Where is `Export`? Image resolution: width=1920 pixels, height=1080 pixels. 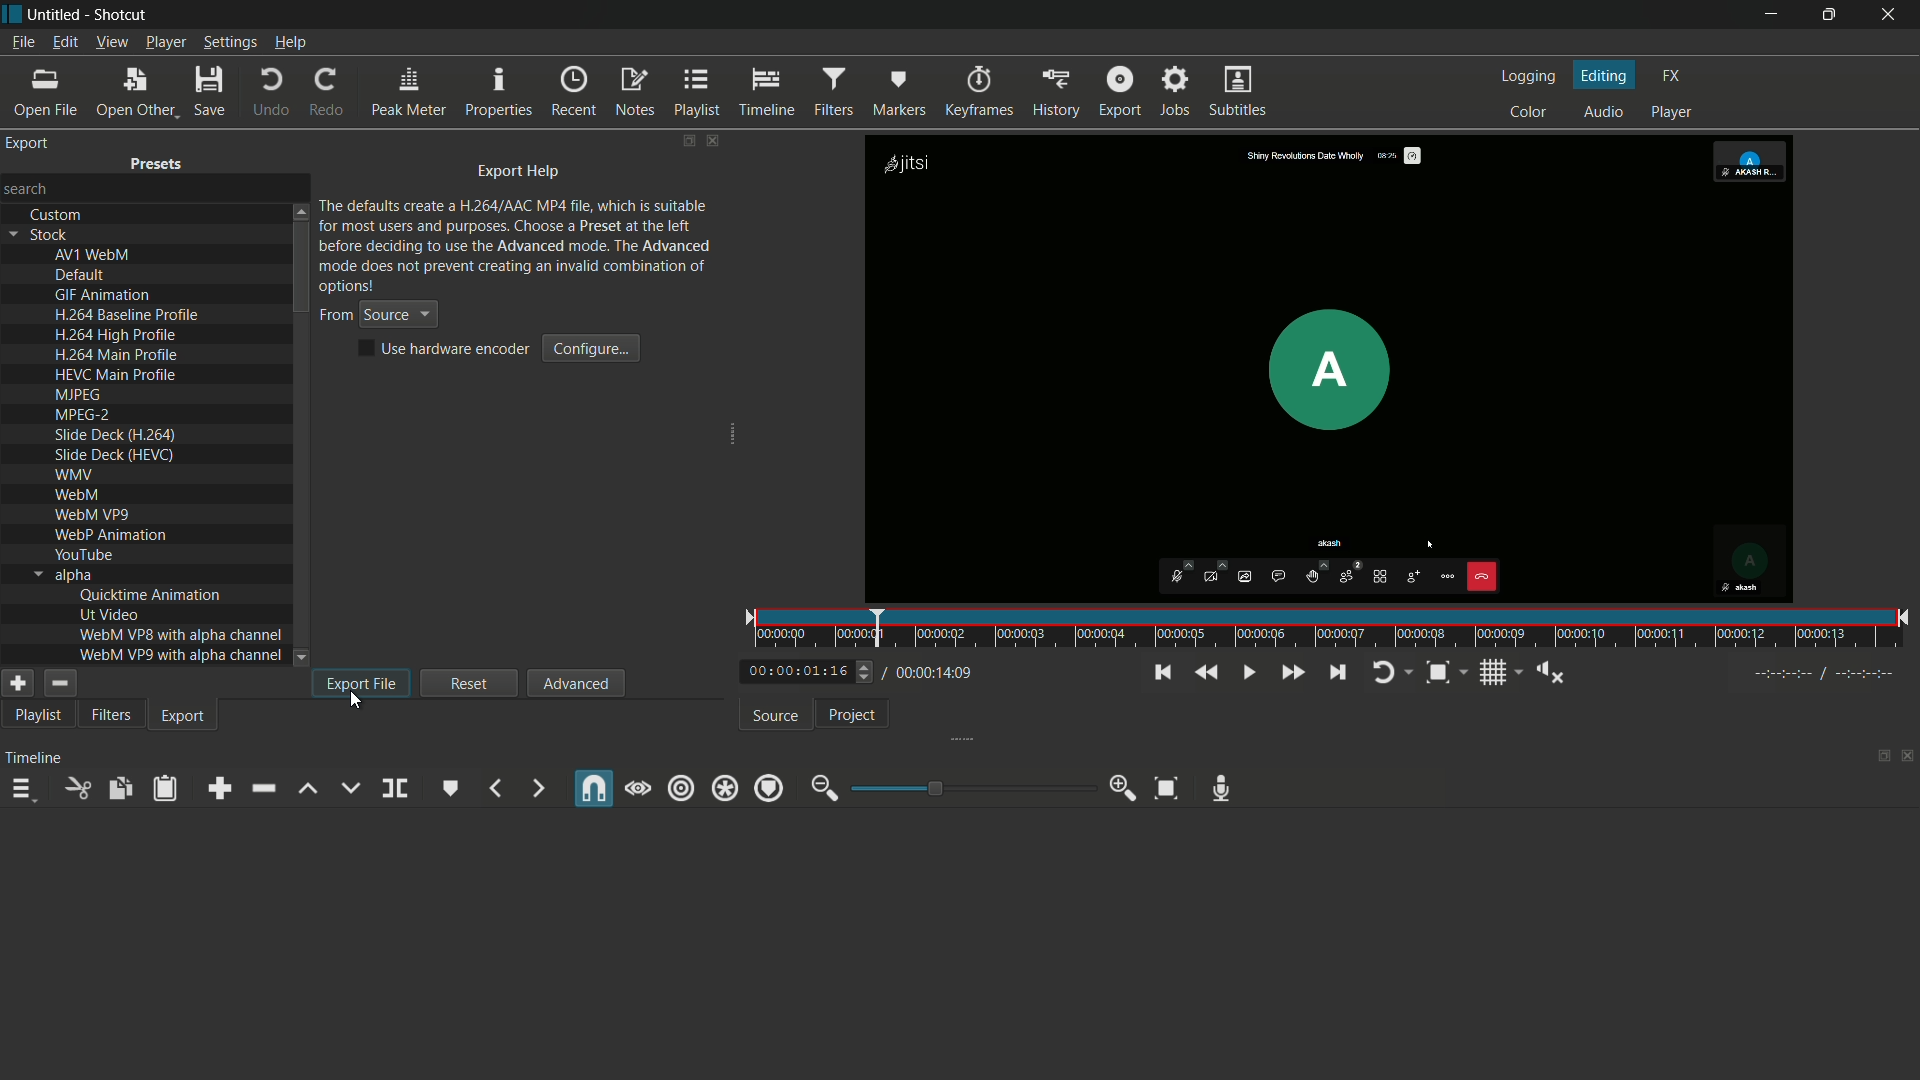 Export is located at coordinates (186, 716).